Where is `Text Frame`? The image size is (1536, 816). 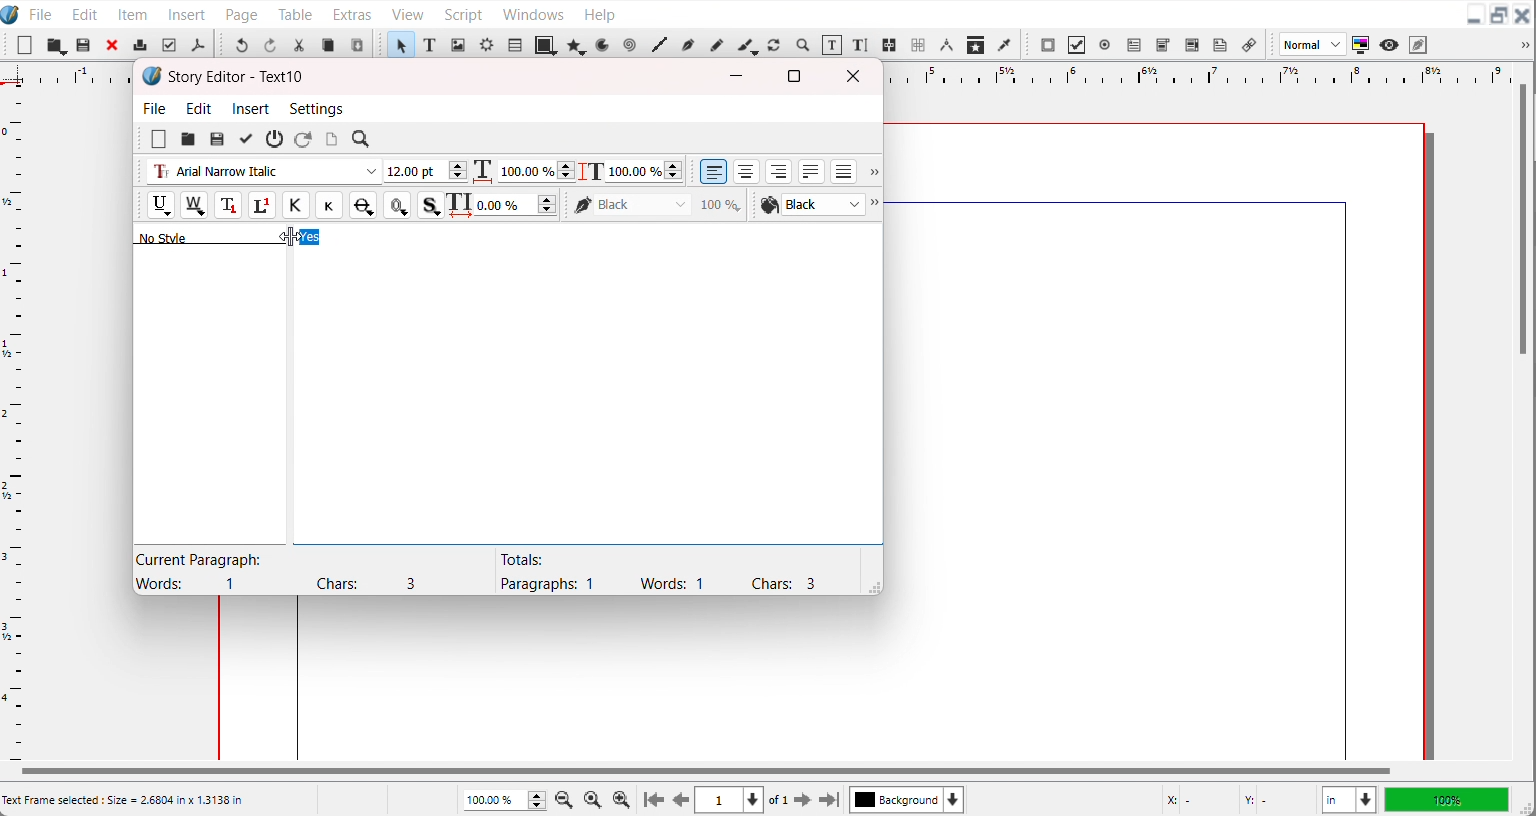
Text Frame is located at coordinates (430, 44).